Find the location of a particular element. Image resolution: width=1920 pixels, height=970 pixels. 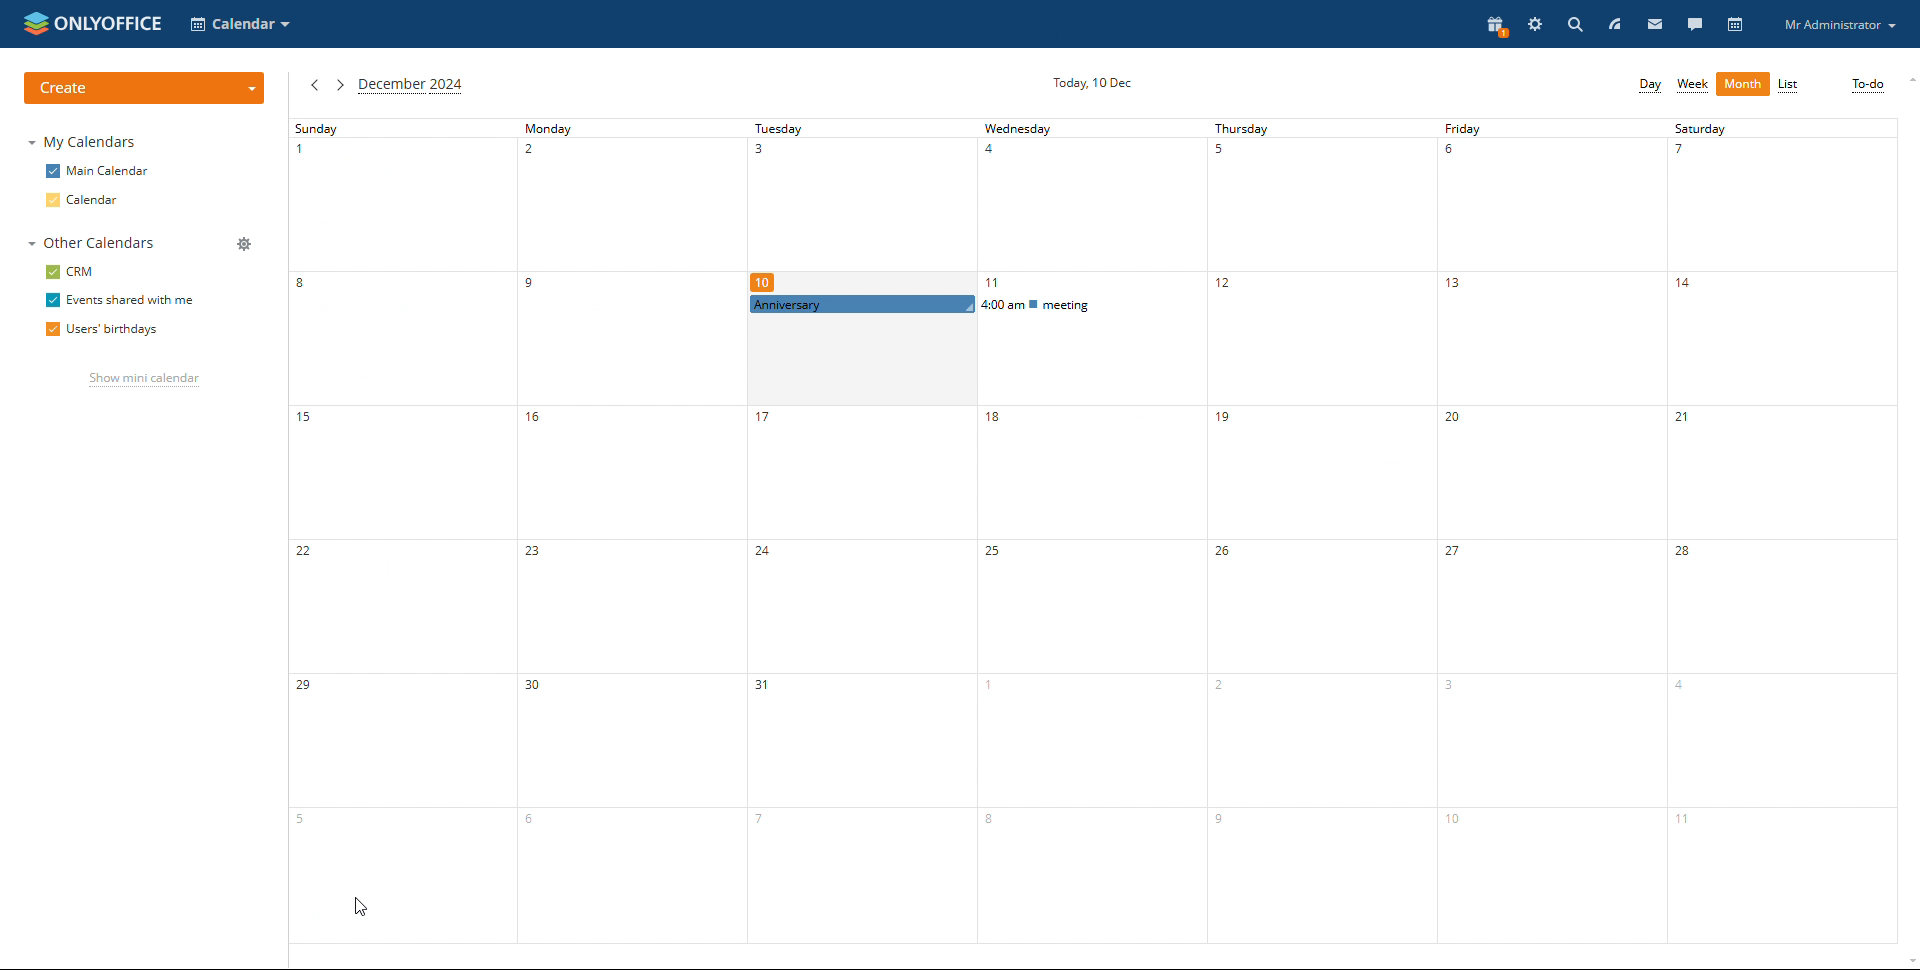

scroll up is located at coordinates (1908, 80).